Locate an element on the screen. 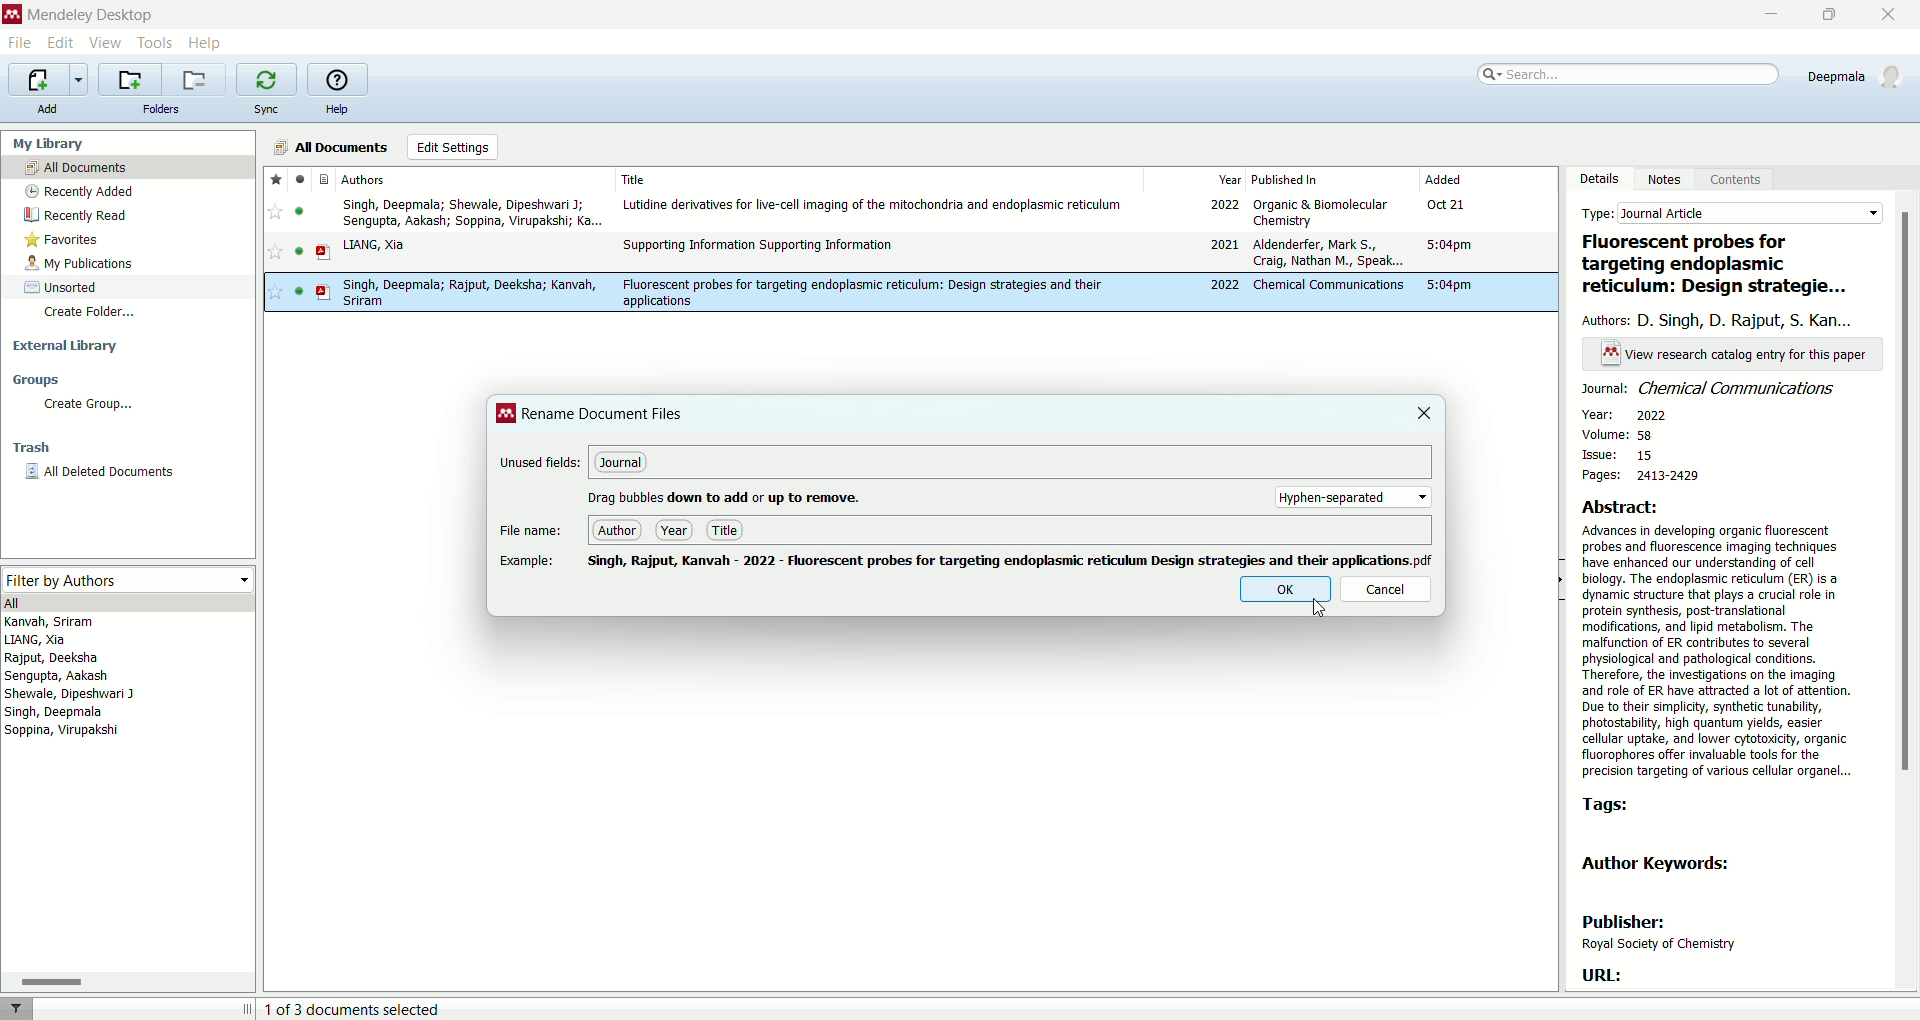 Image resolution: width=1920 pixels, height=1020 pixels. journal is located at coordinates (622, 465).